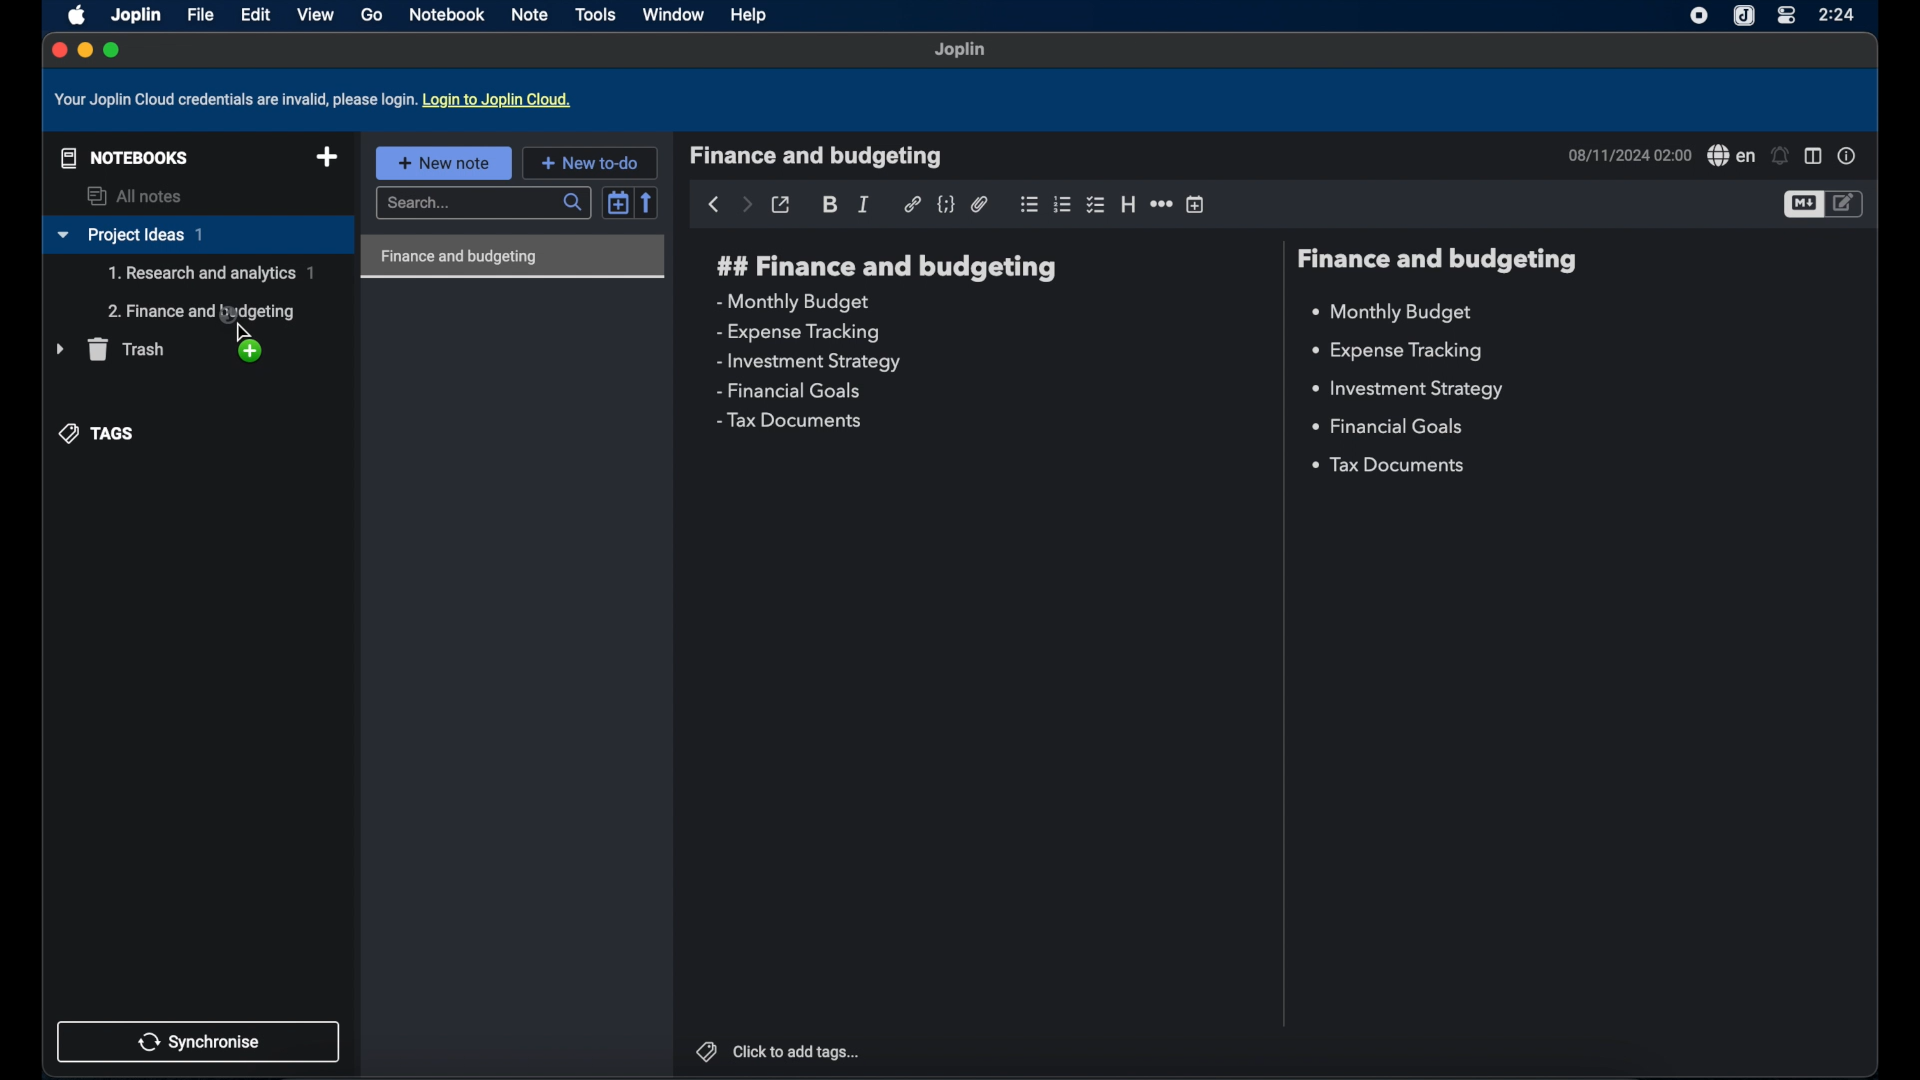 The height and width of the screenshot is (1080, 1920). What do you see at coordinates (831, 205) in the screenshot?
I see `bold` at bounding box center [831, 205].